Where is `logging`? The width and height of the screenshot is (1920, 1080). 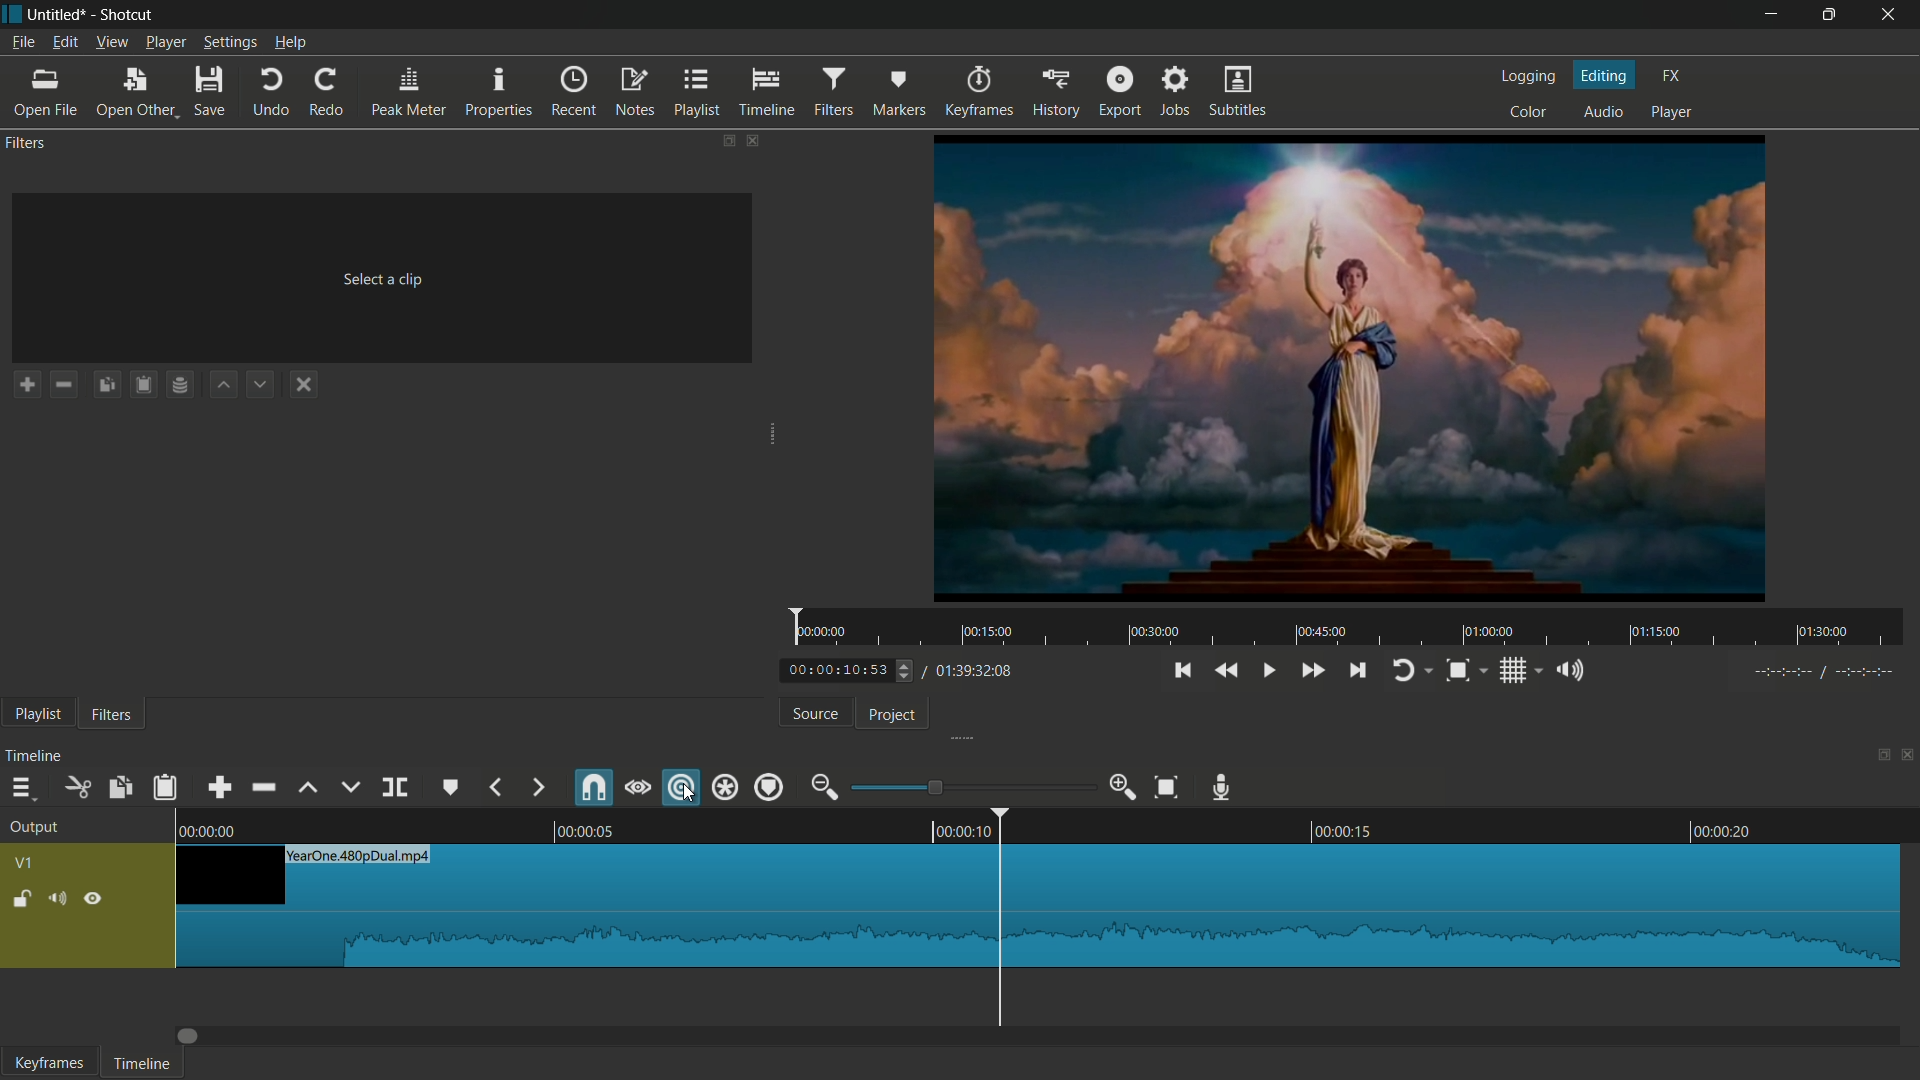 logging is located at coordinates (1529, 79).